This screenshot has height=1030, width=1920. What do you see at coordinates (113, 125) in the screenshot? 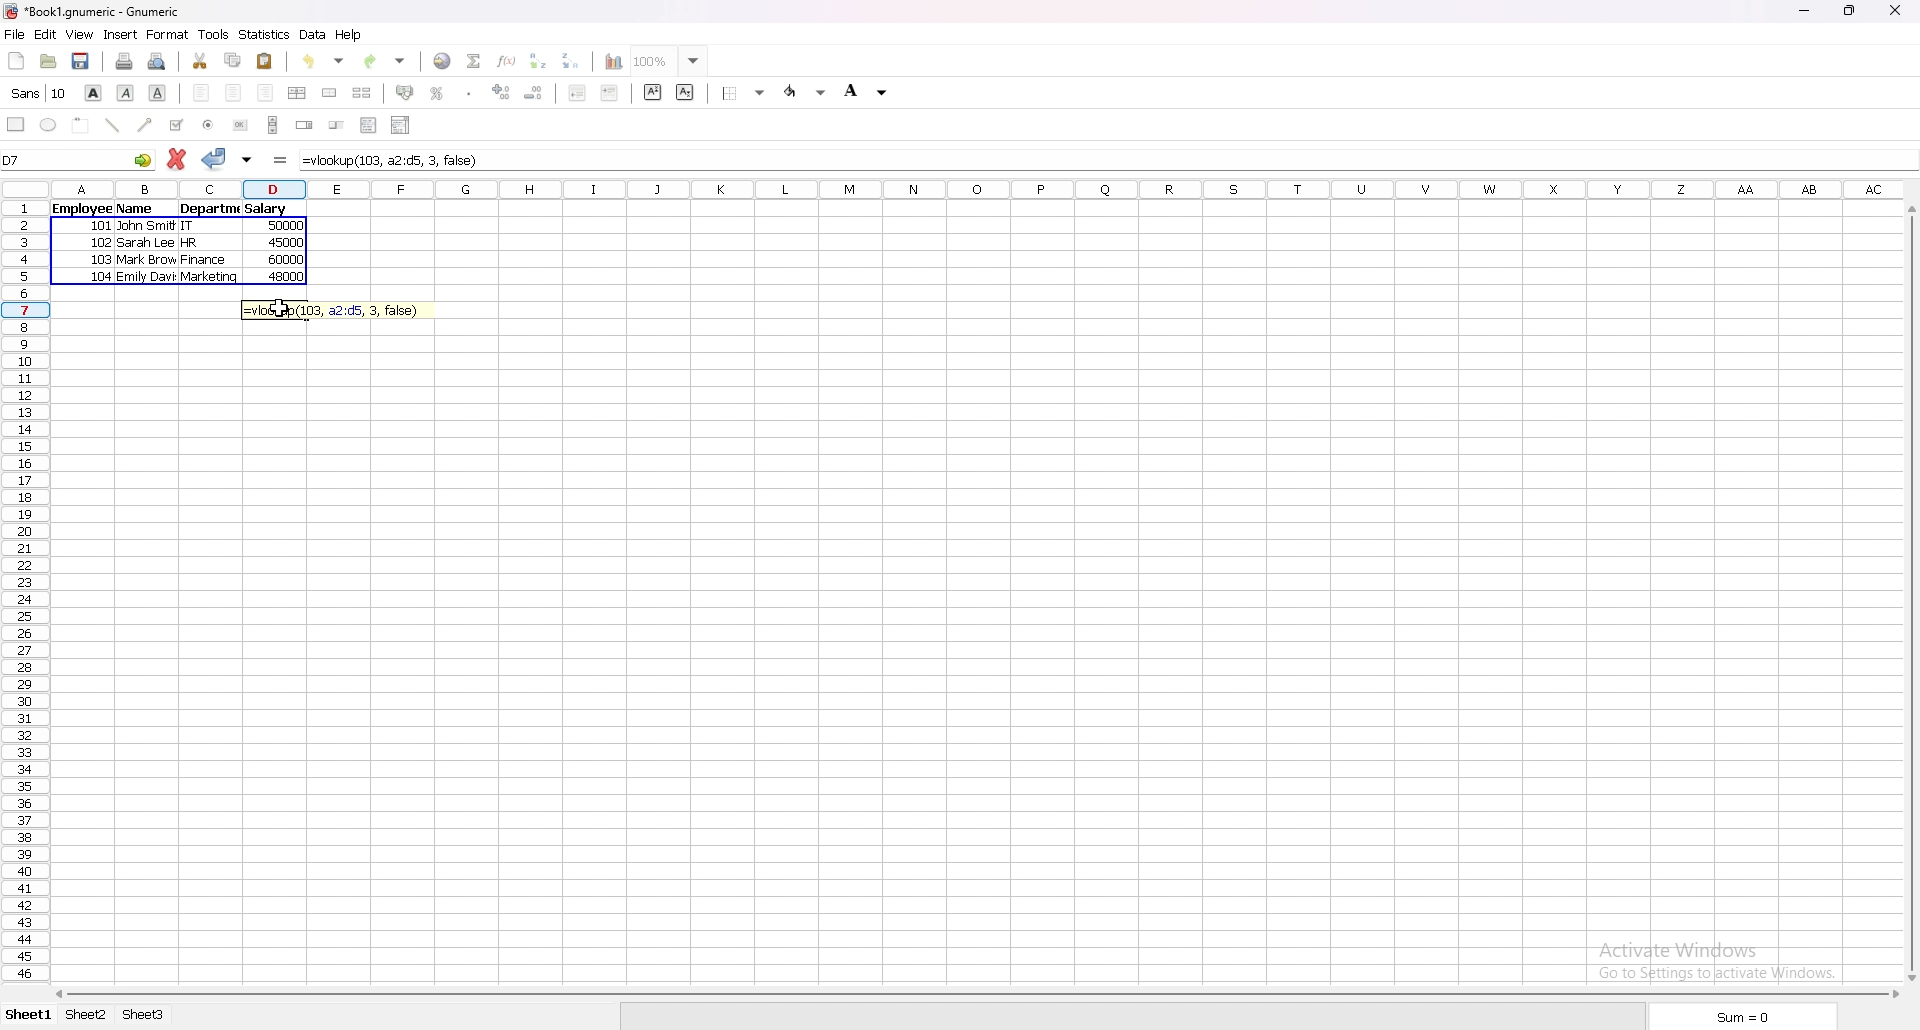
I see `line` at bounding box center [113, 125].